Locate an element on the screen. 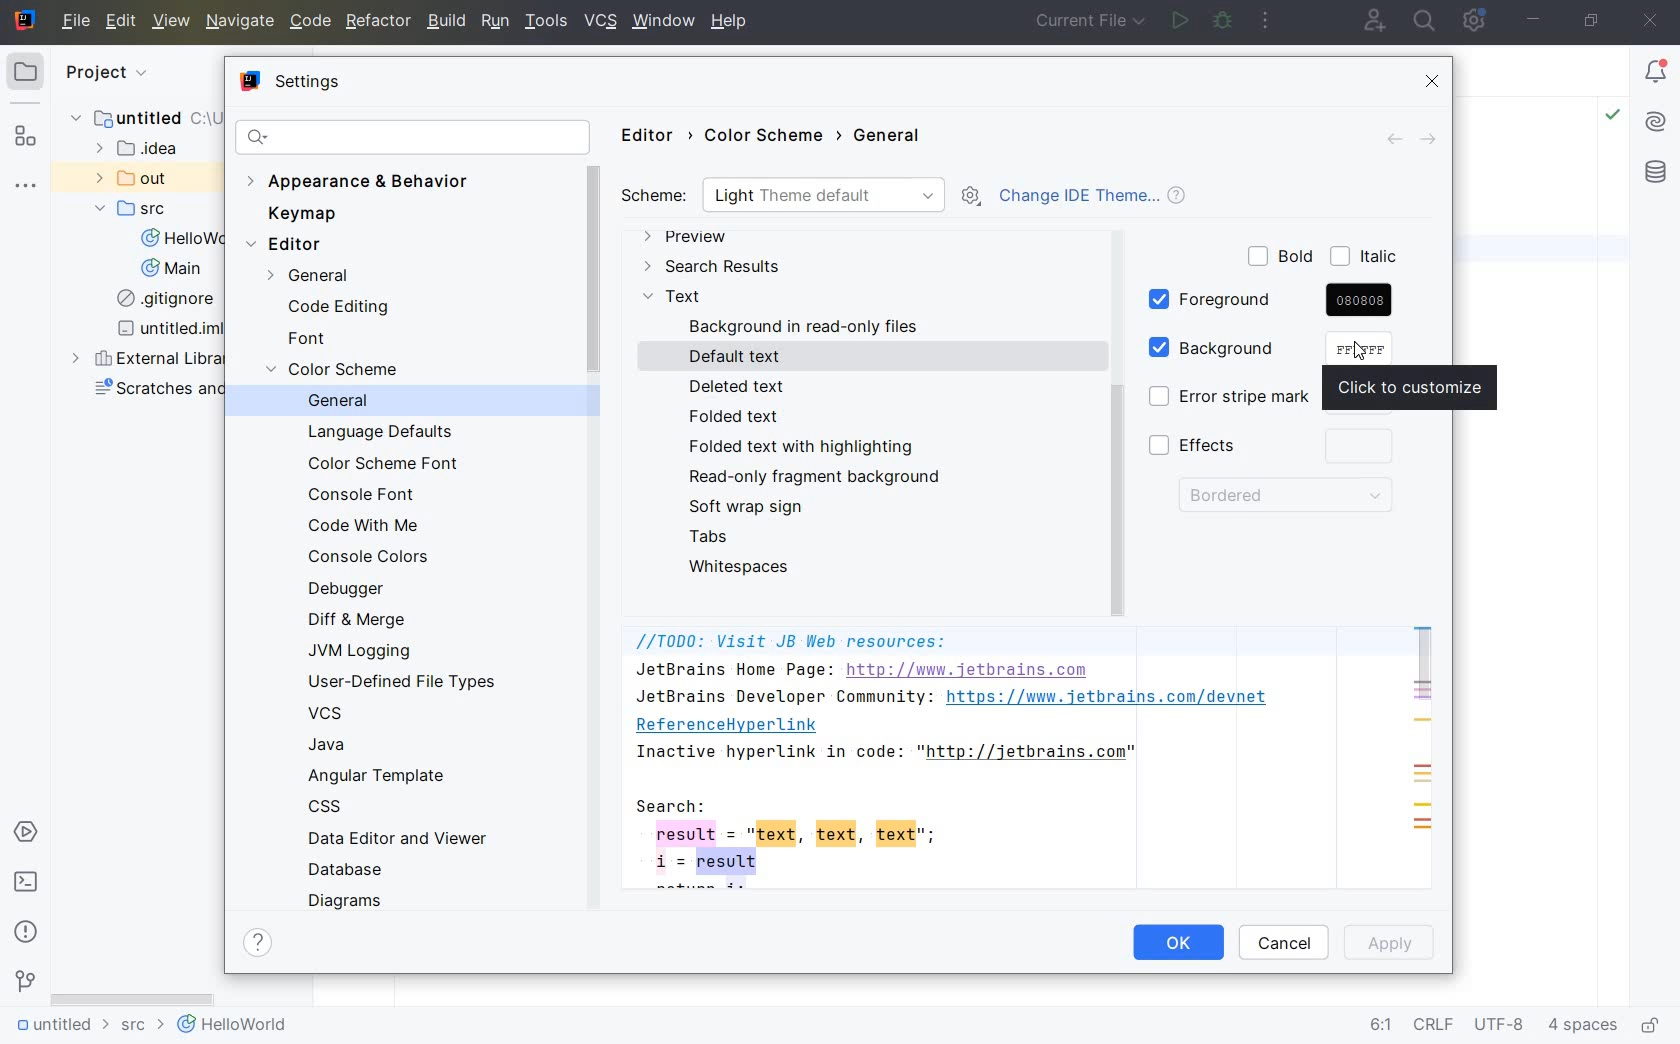 The width and height of the screenshot is (1680, 1044). close is located at coordinates (1651, 22).